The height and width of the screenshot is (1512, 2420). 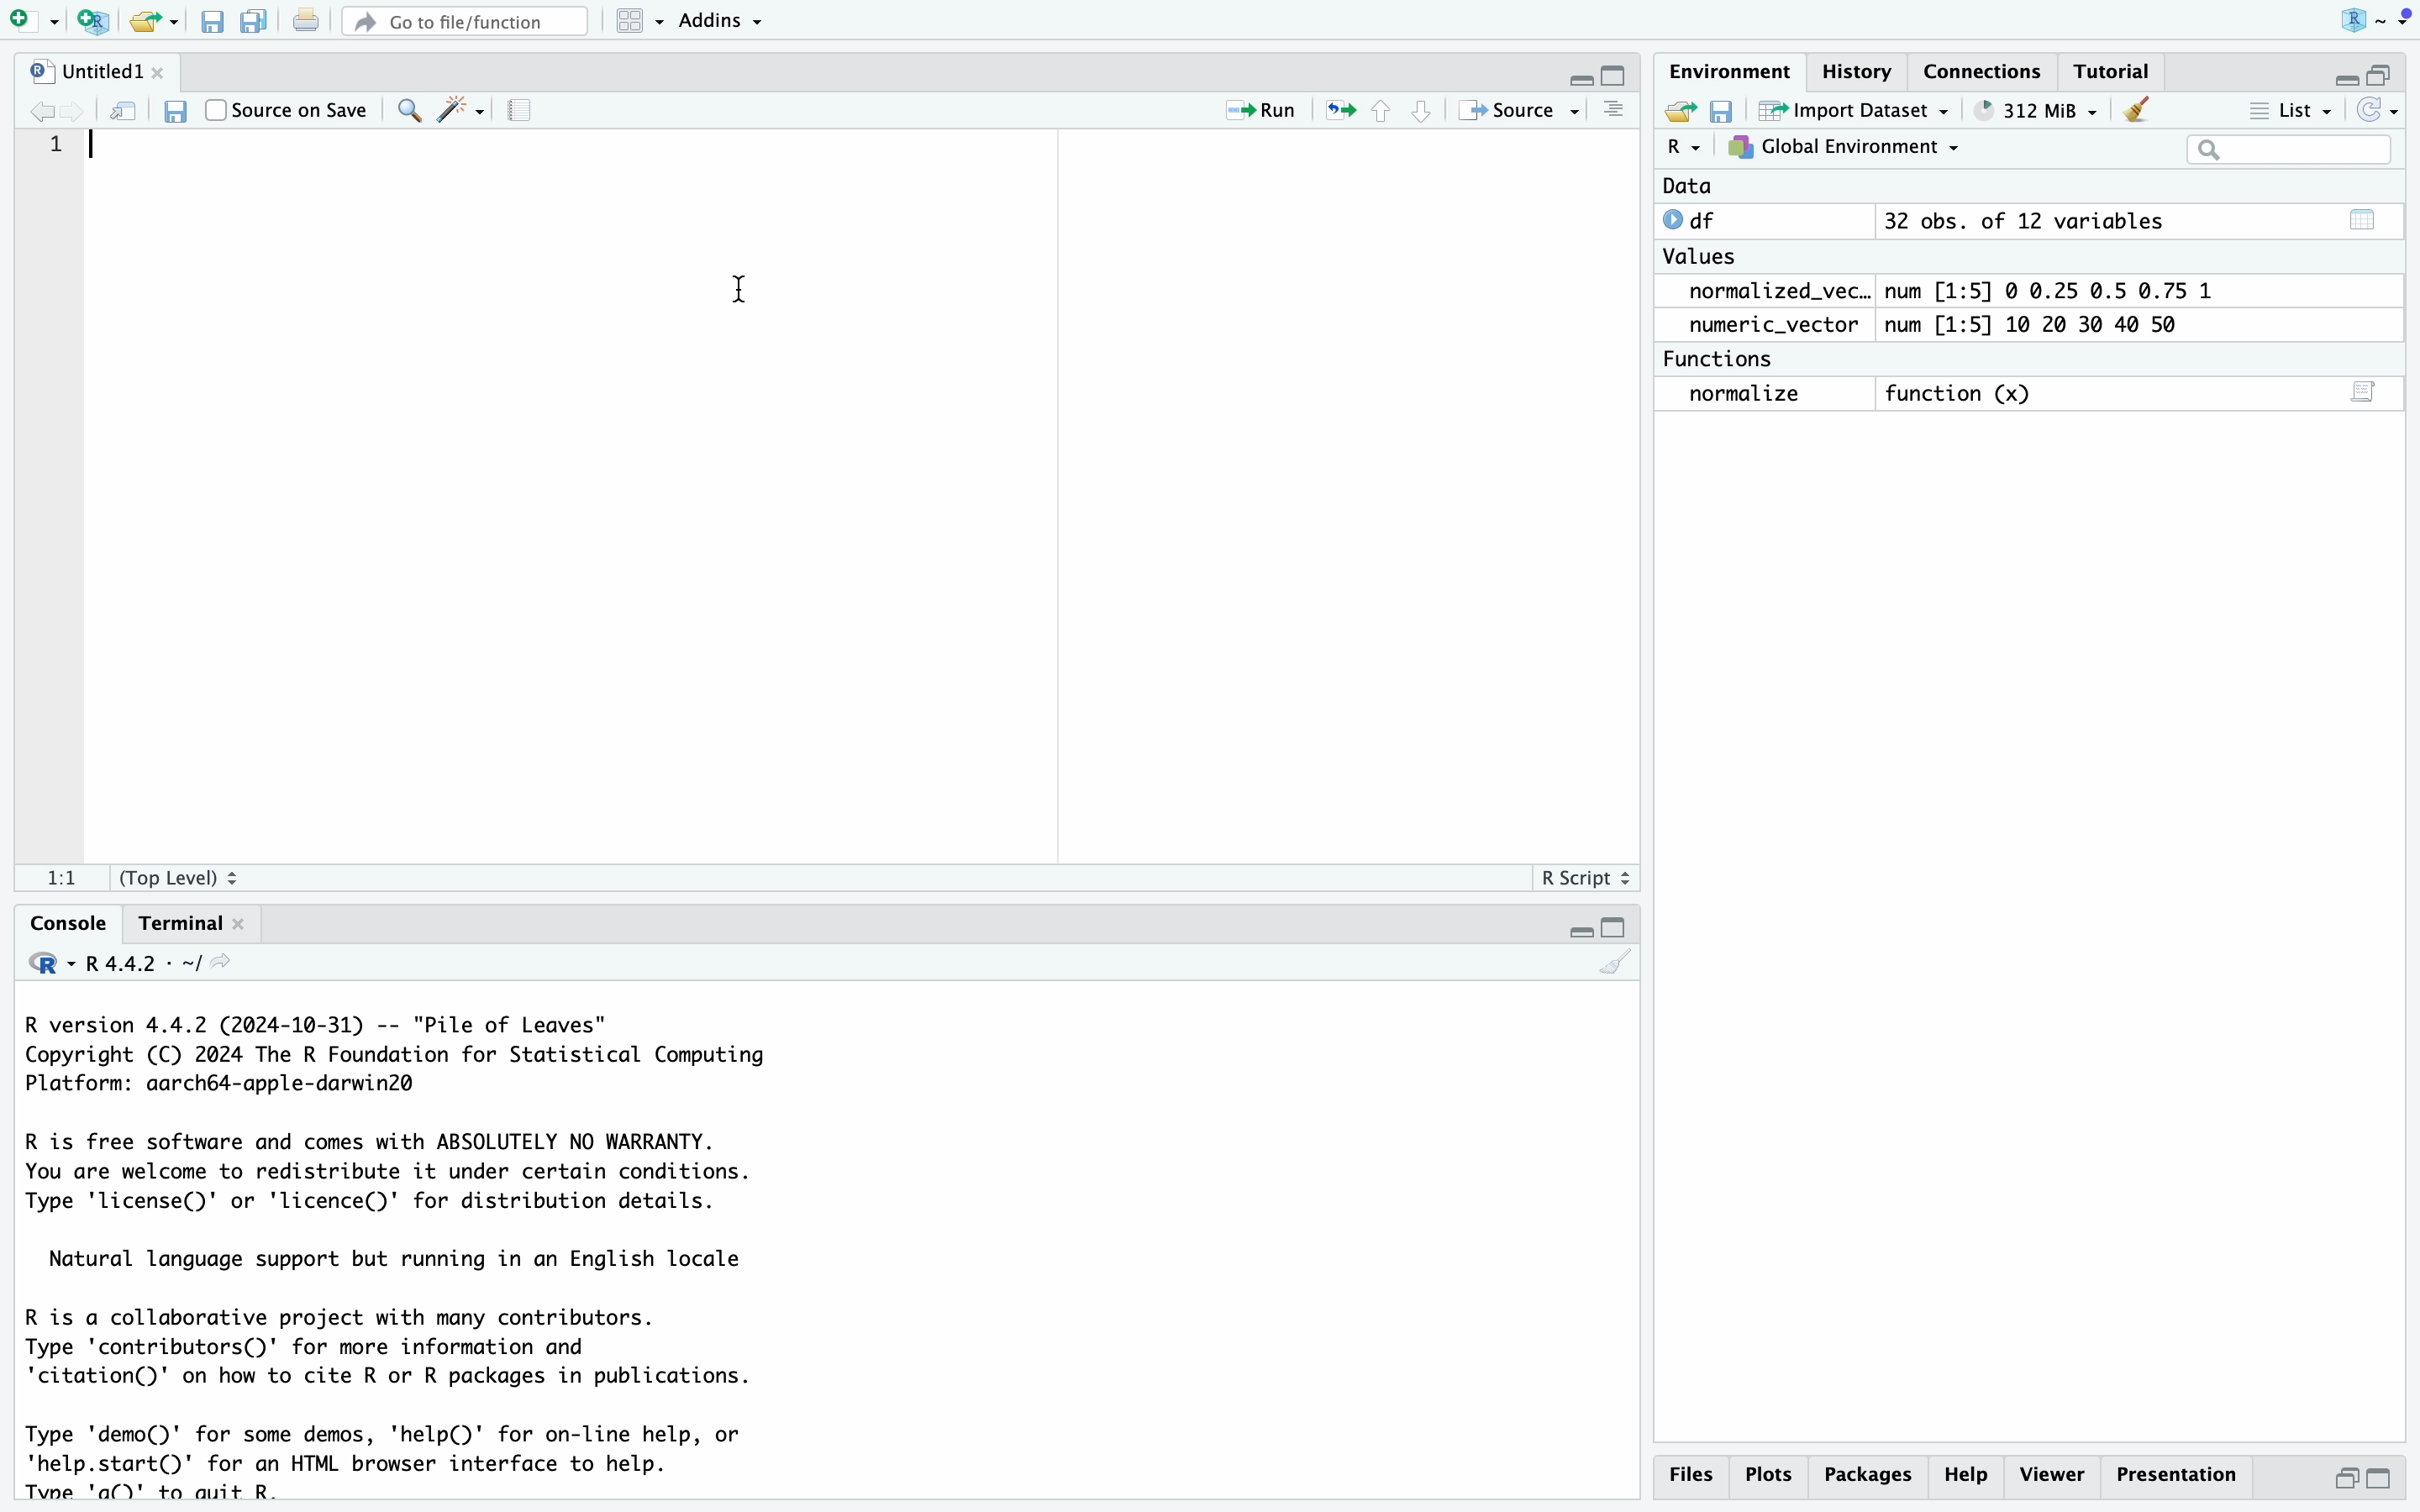 What do you see at coordinates (1852, 109) in the screenshot?
I see `~ Import Dataset ` at bounding box center [1852, 109].